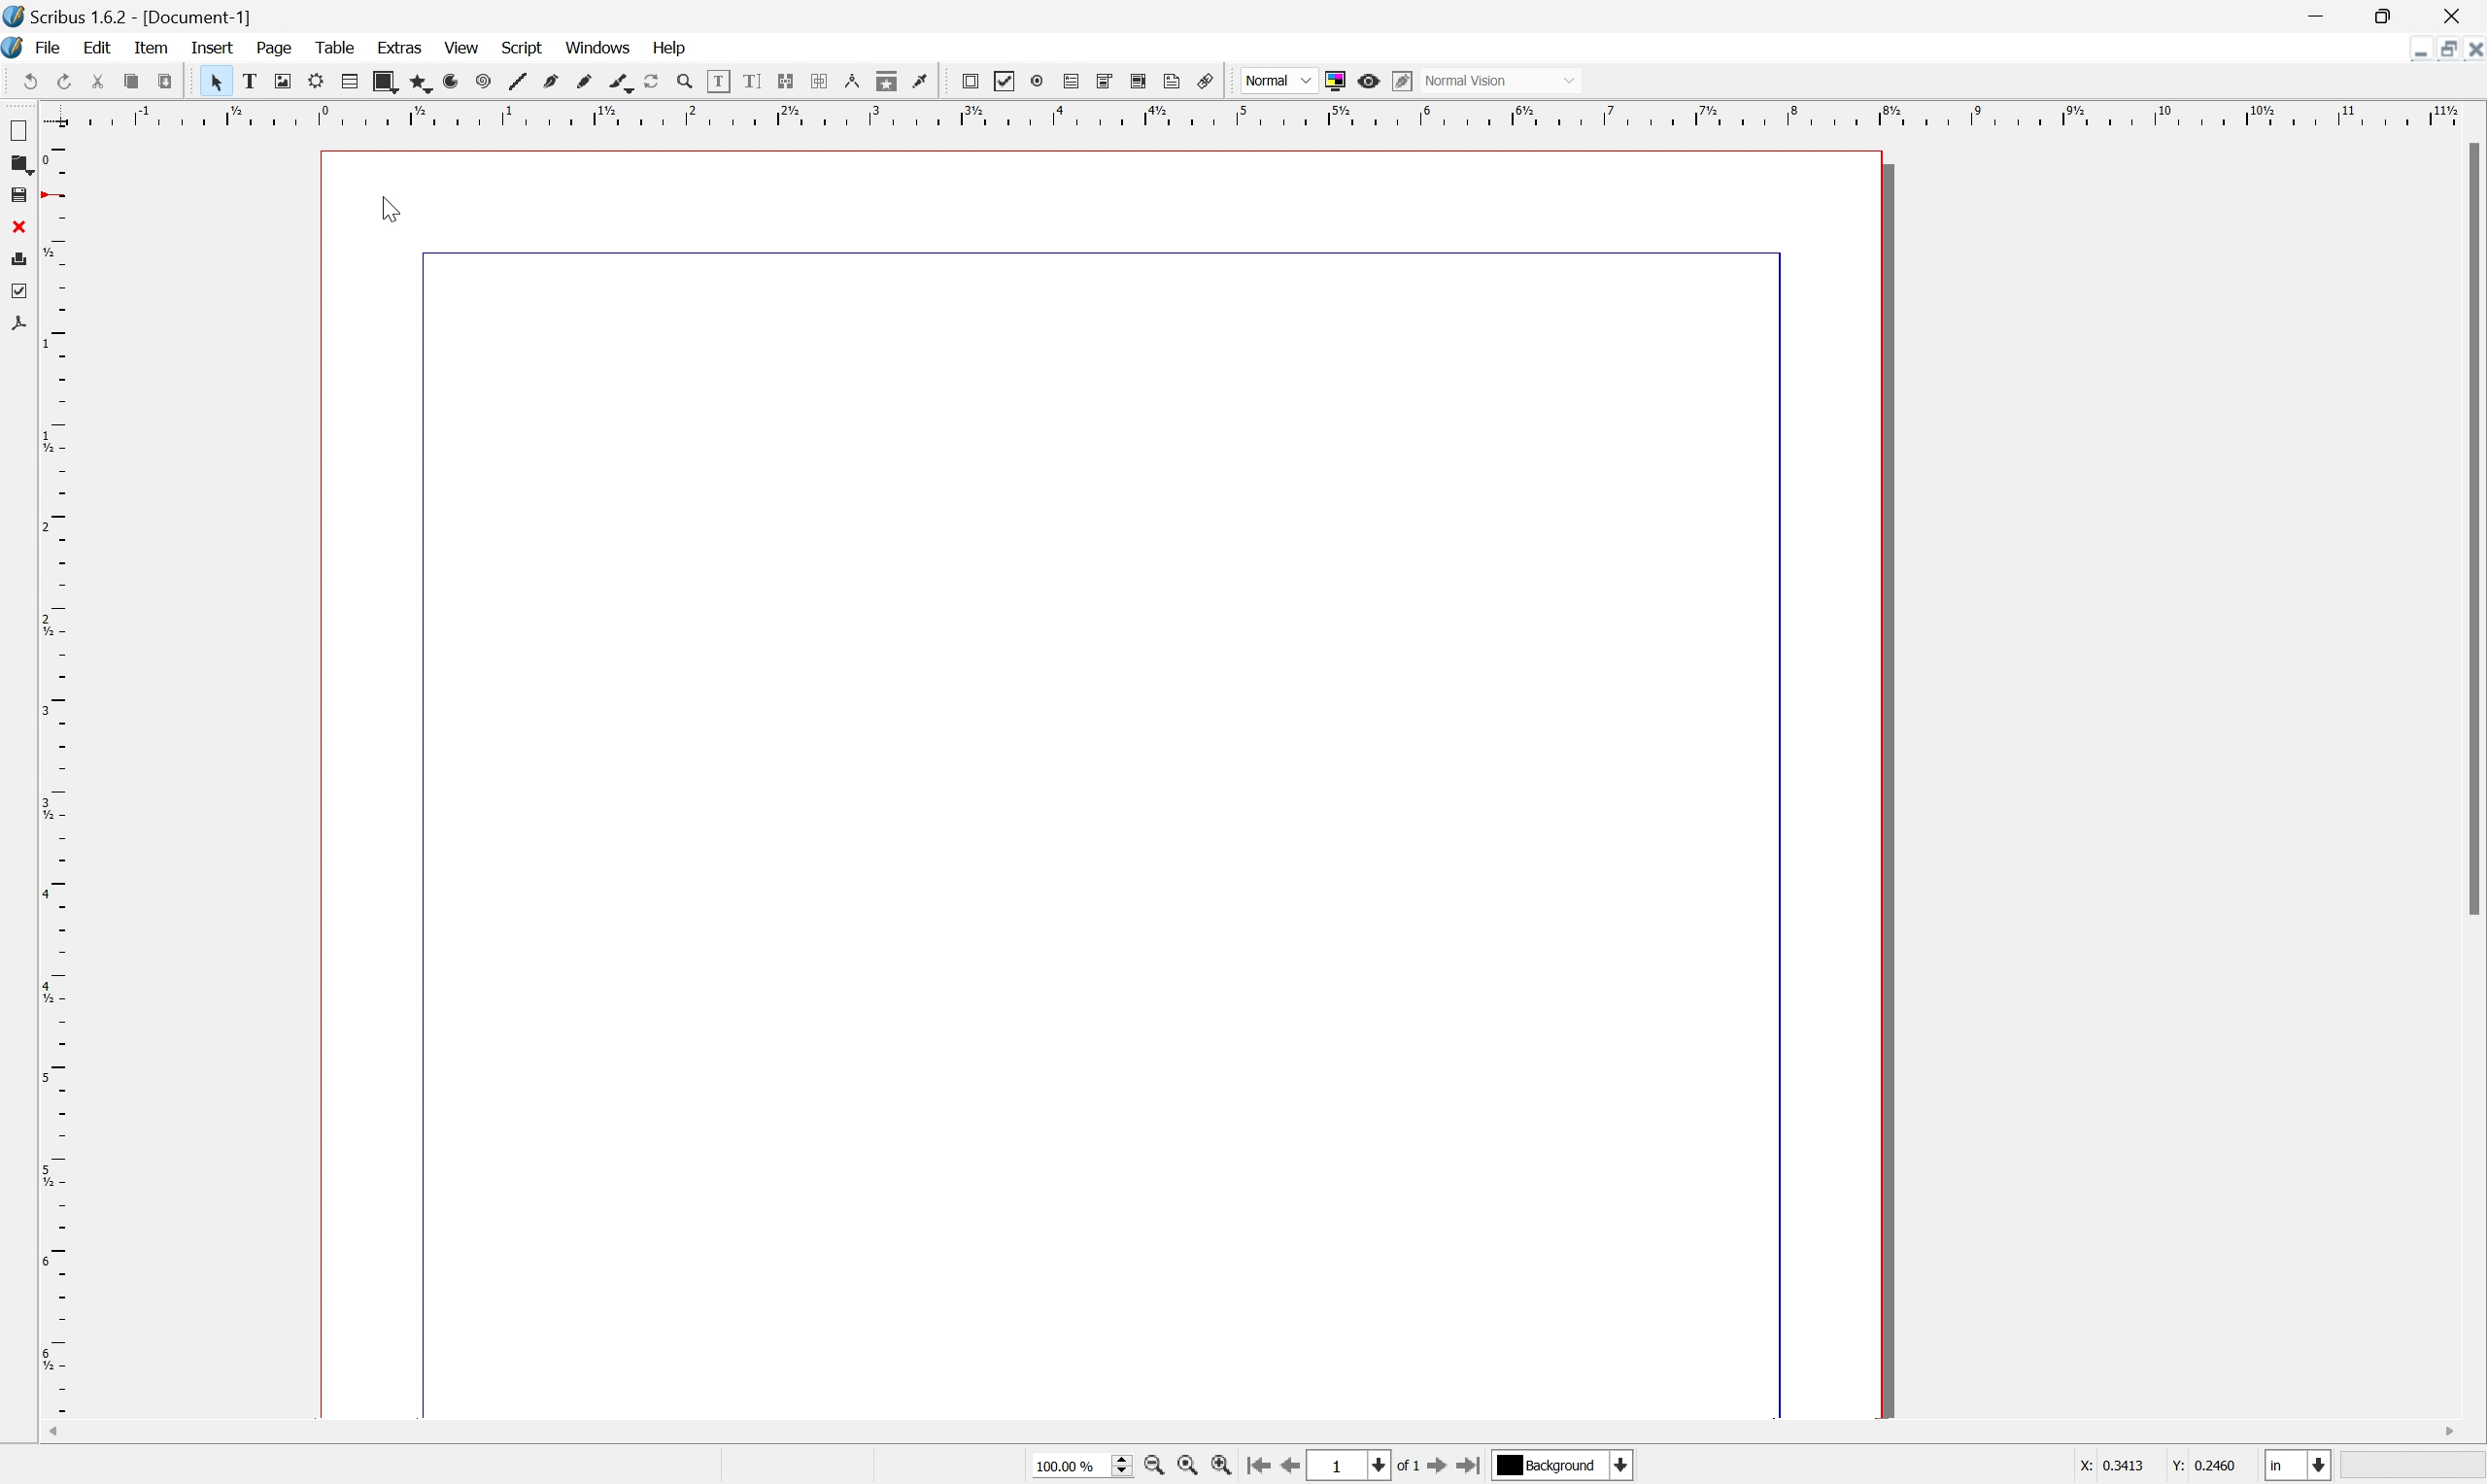  I want to click on scroll bar, so click(1241, 1433).